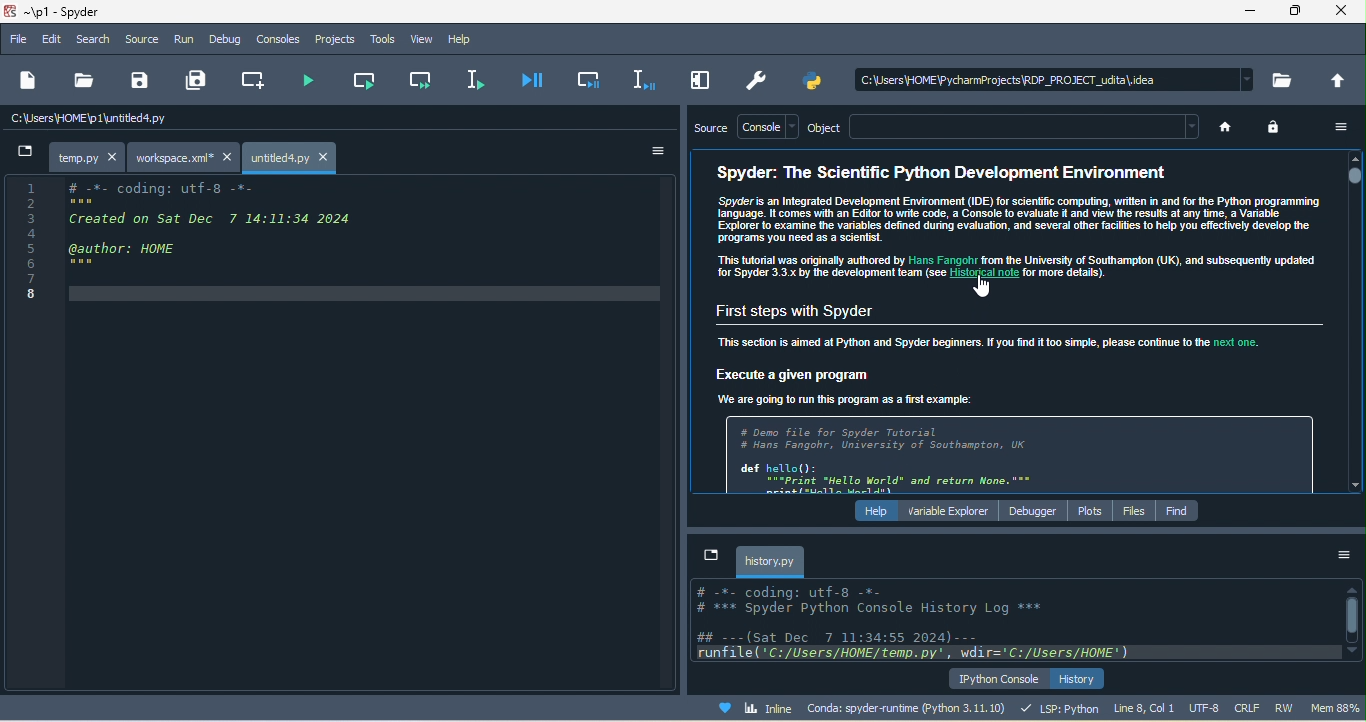 This screenshot has width=1366, height=722. I want to click on view, so click(426, 40).